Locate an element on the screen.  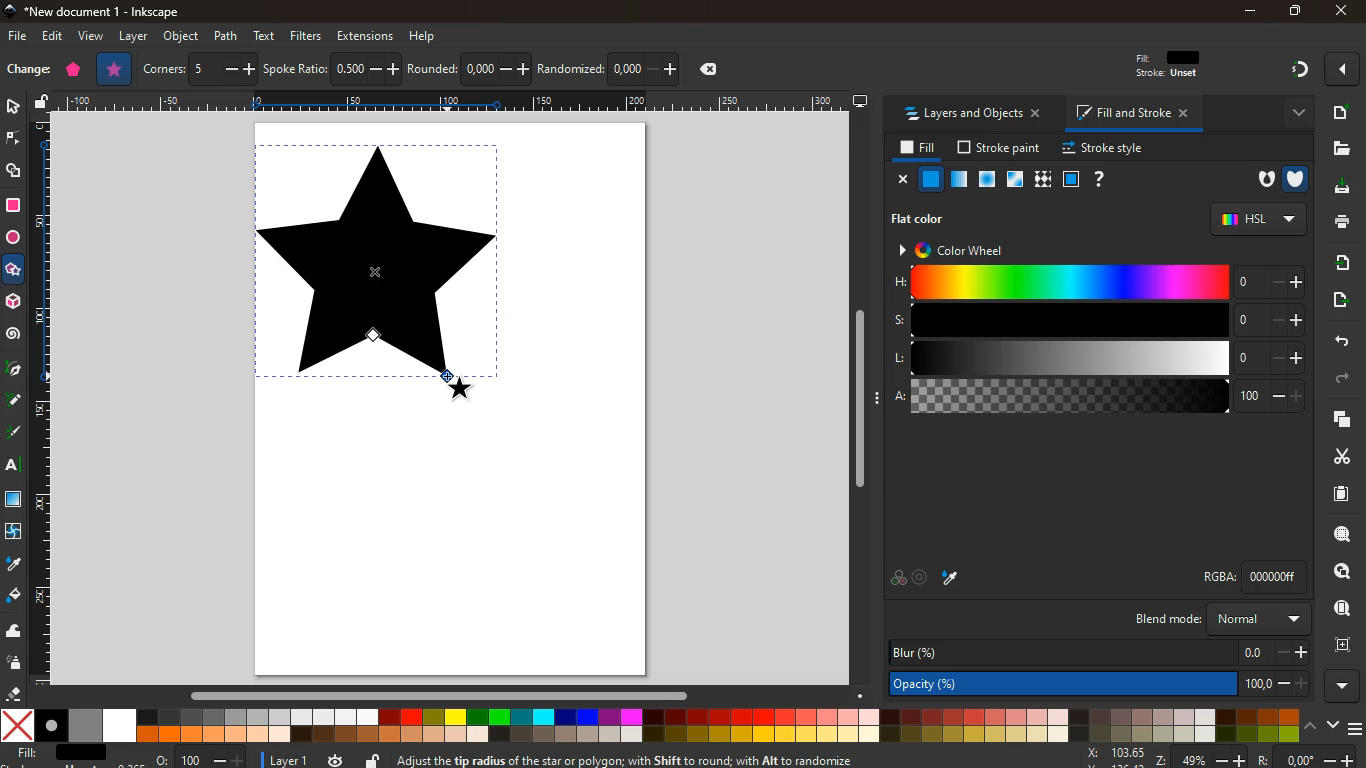
pic is located at coordinates (12, 371).